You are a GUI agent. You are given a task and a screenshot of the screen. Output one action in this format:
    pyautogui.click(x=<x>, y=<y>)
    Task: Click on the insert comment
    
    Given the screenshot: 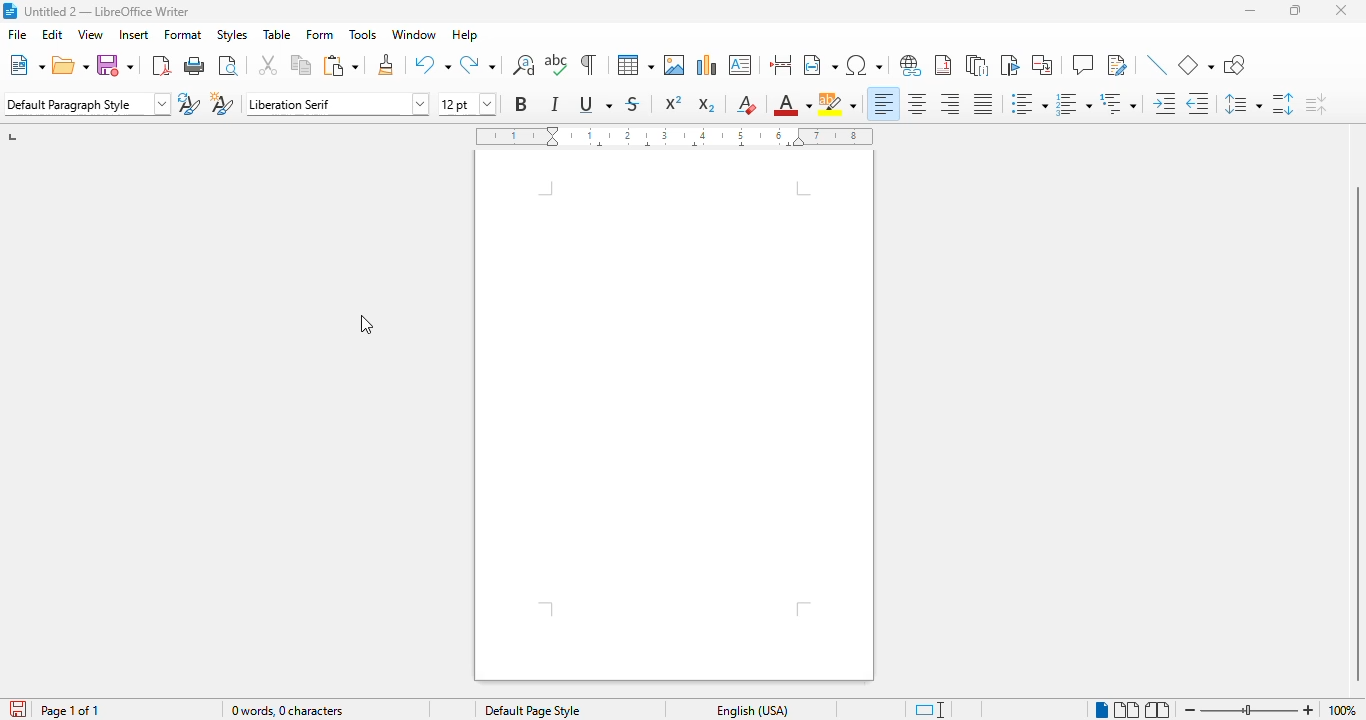 What is the action you would take?
    pyautogui.click(x=1083, y=64)
    